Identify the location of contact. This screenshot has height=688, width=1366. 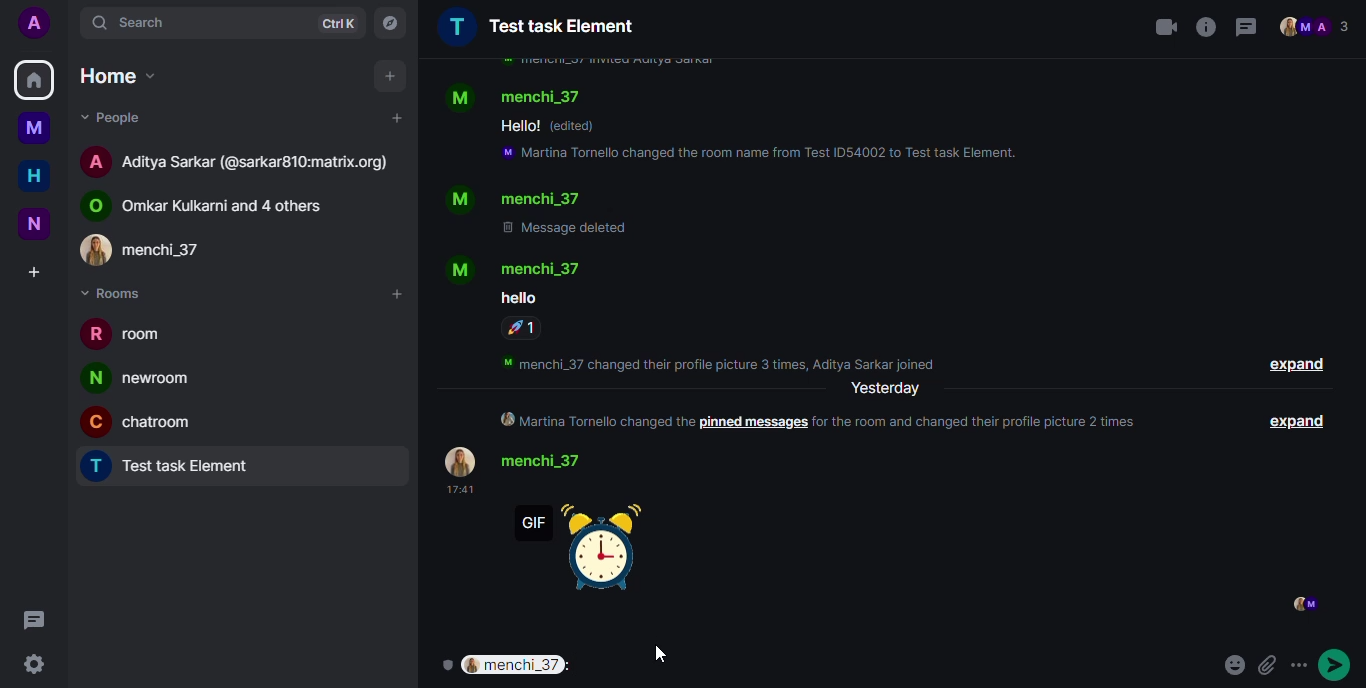
(518, 96).